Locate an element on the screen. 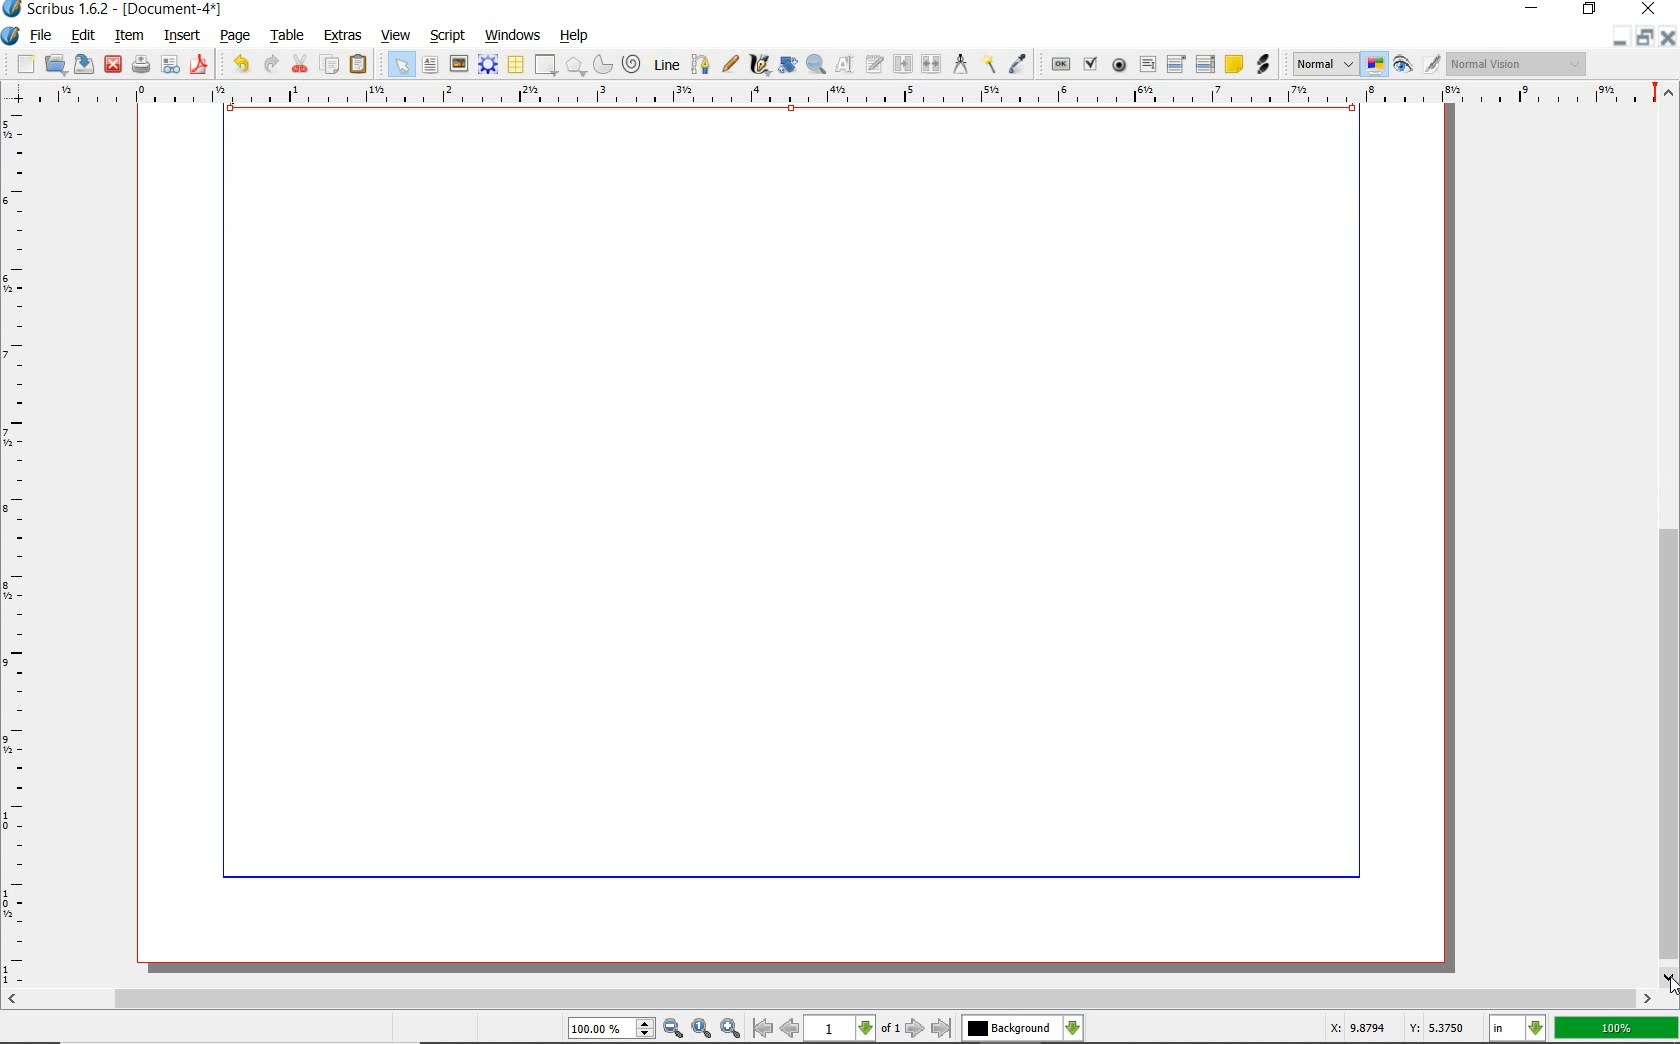 The width and height of the screenshot is (1680, 1044). minimize is located at coordinates (1533, 9).